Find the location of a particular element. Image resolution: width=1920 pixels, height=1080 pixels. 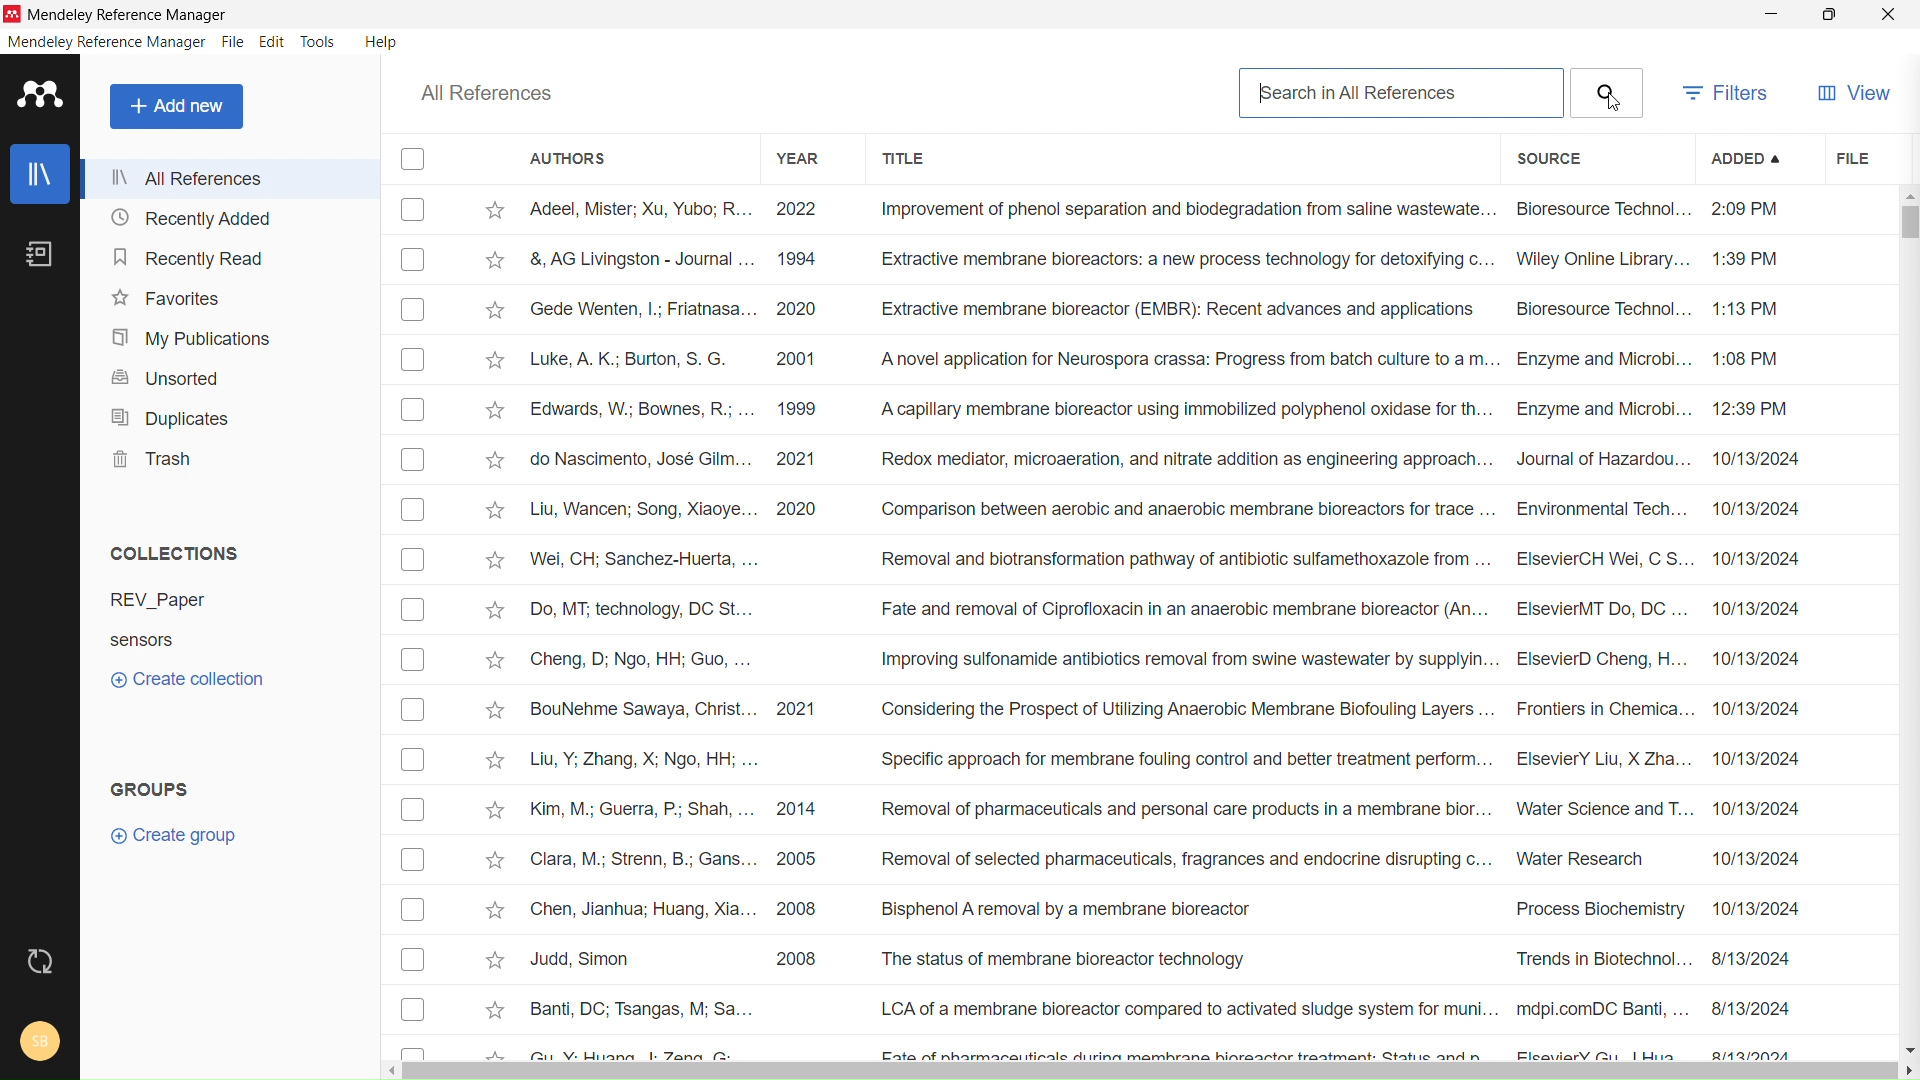

recently read is located at coordinates (229, 255).